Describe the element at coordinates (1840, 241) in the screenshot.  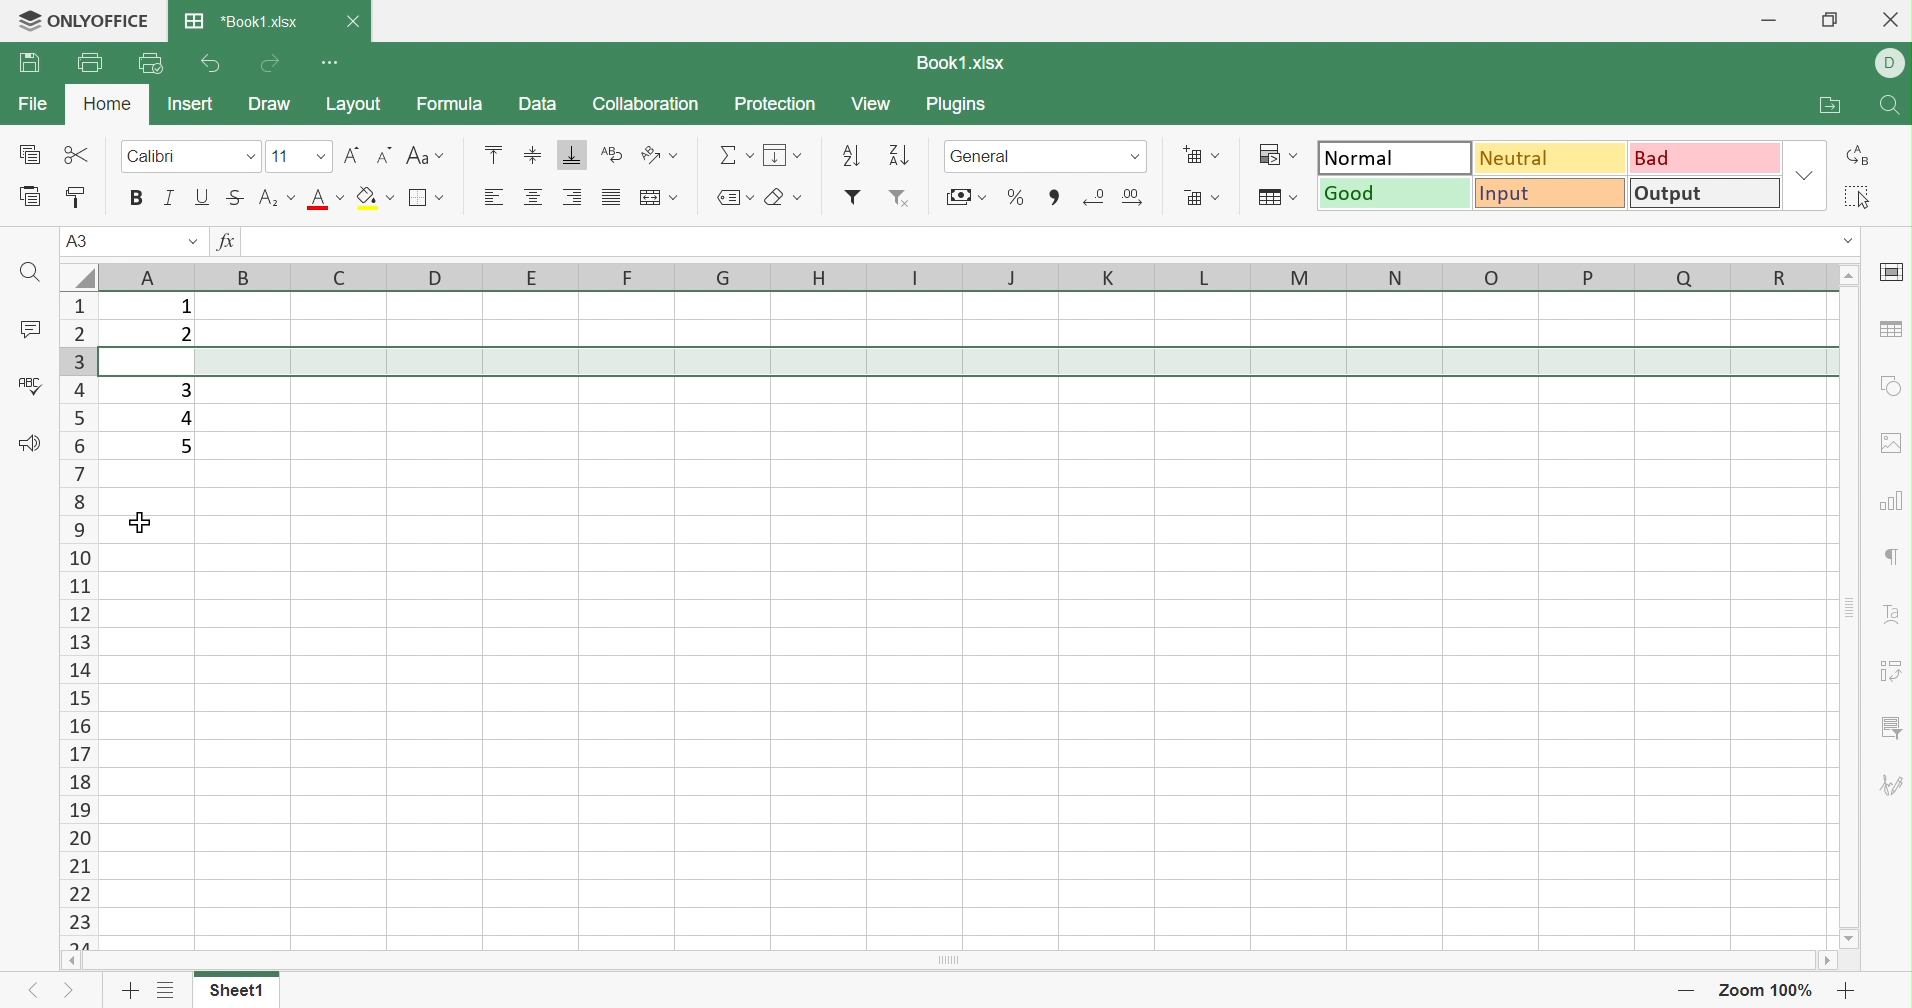
I see `Drop Down` at that location.